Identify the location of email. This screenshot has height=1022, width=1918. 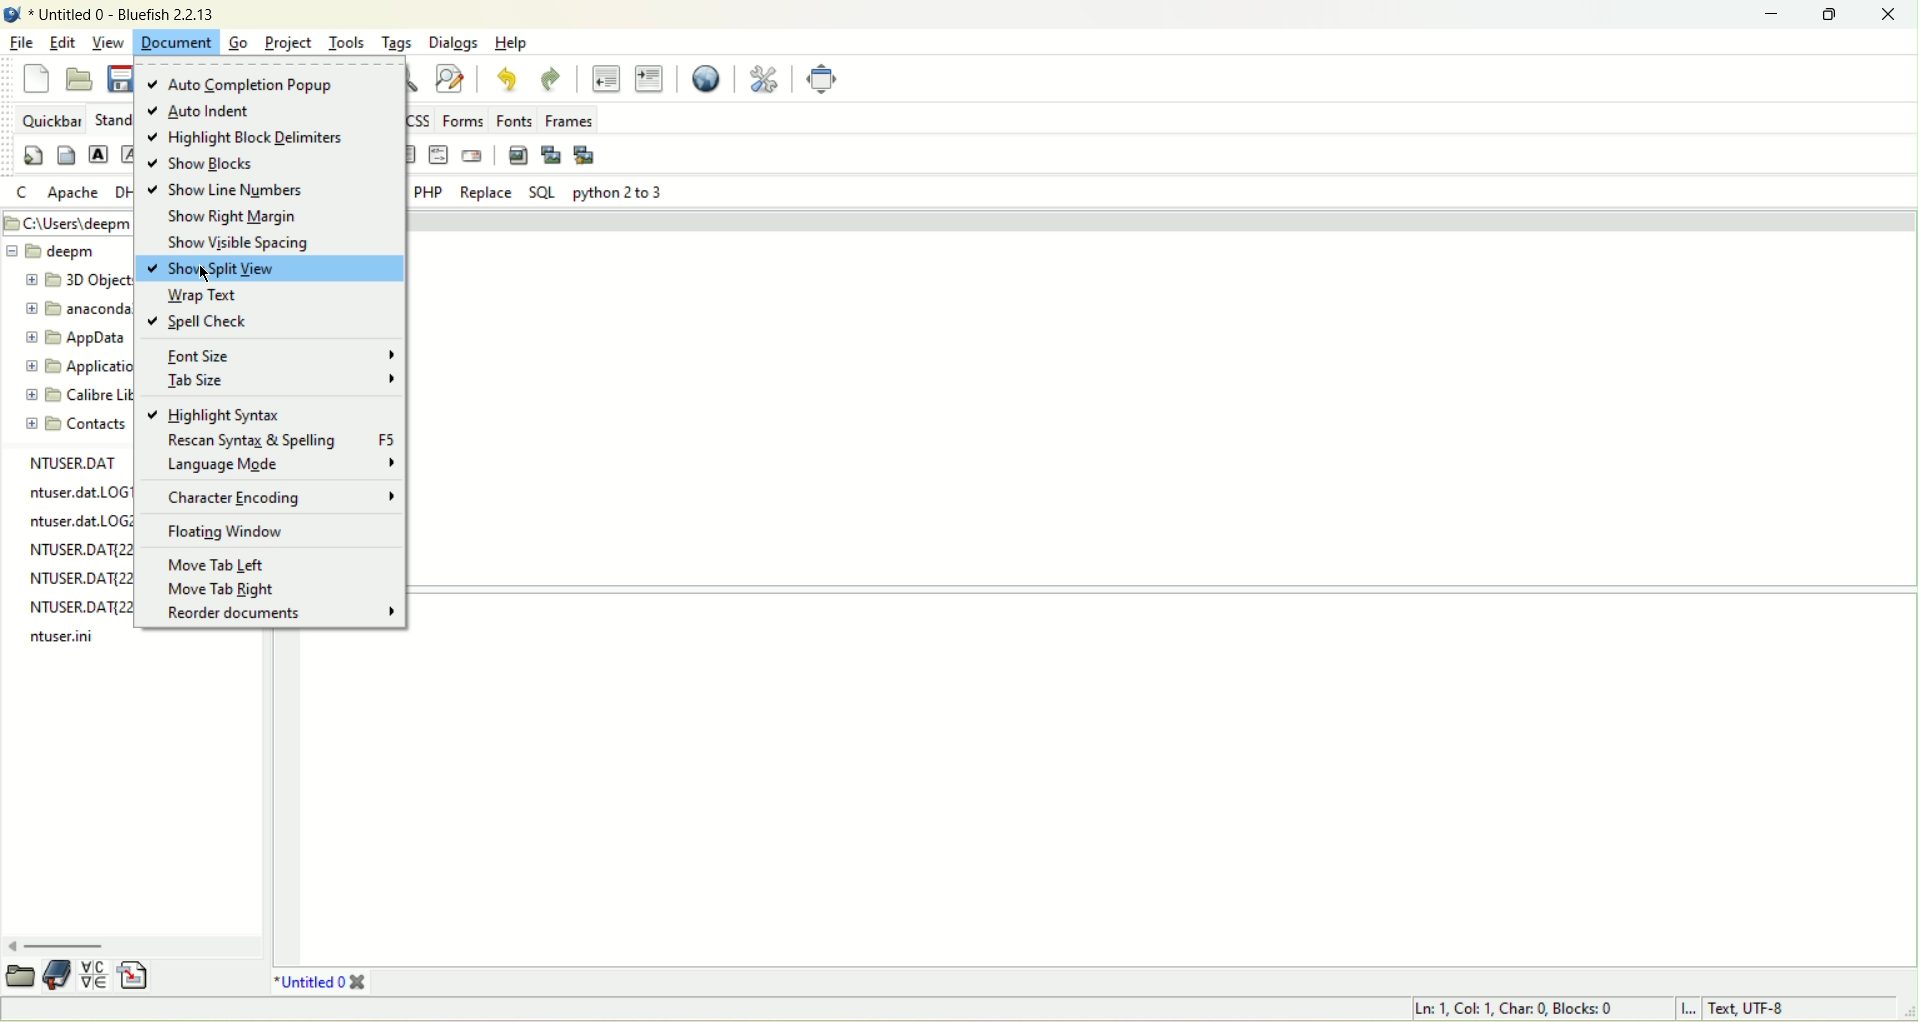
(475, 156).